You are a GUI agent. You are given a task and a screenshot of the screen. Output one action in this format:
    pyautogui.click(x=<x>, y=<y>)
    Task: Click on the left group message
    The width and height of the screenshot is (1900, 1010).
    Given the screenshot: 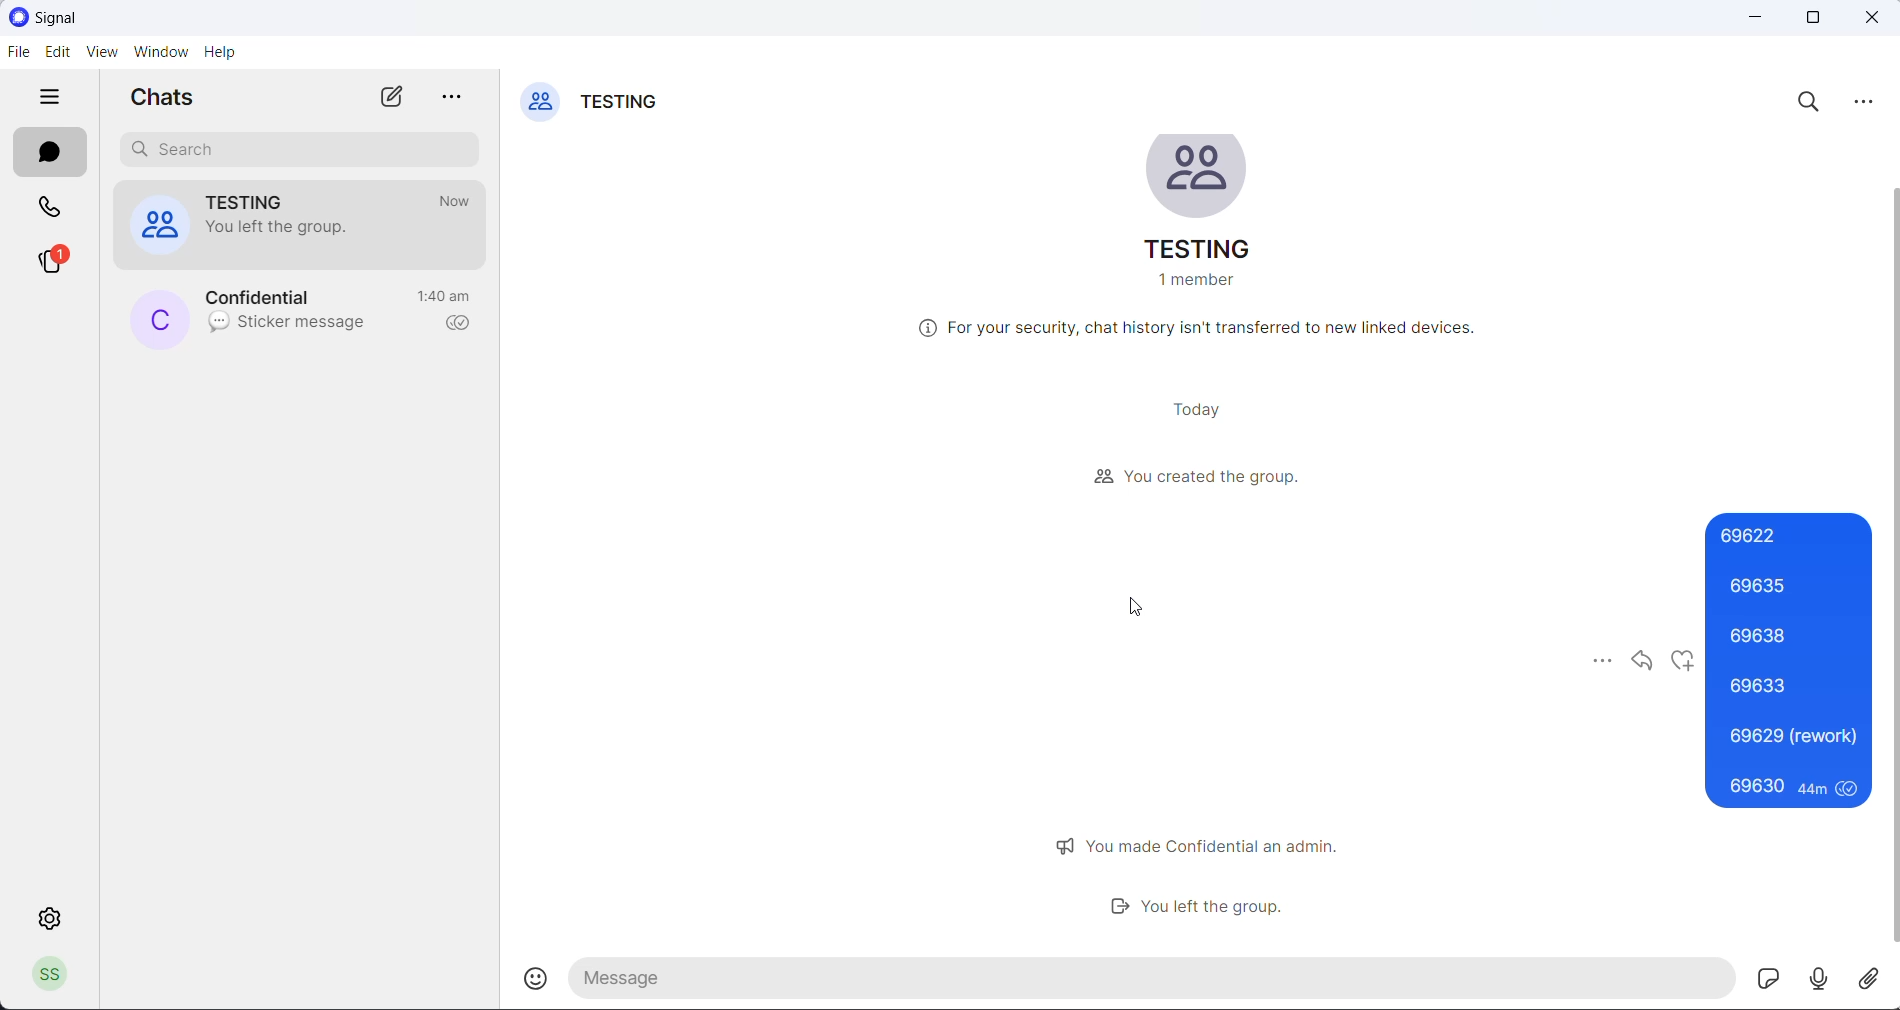 What is the action you would take?
    pyautogui.click(x=1219, y=912)
    